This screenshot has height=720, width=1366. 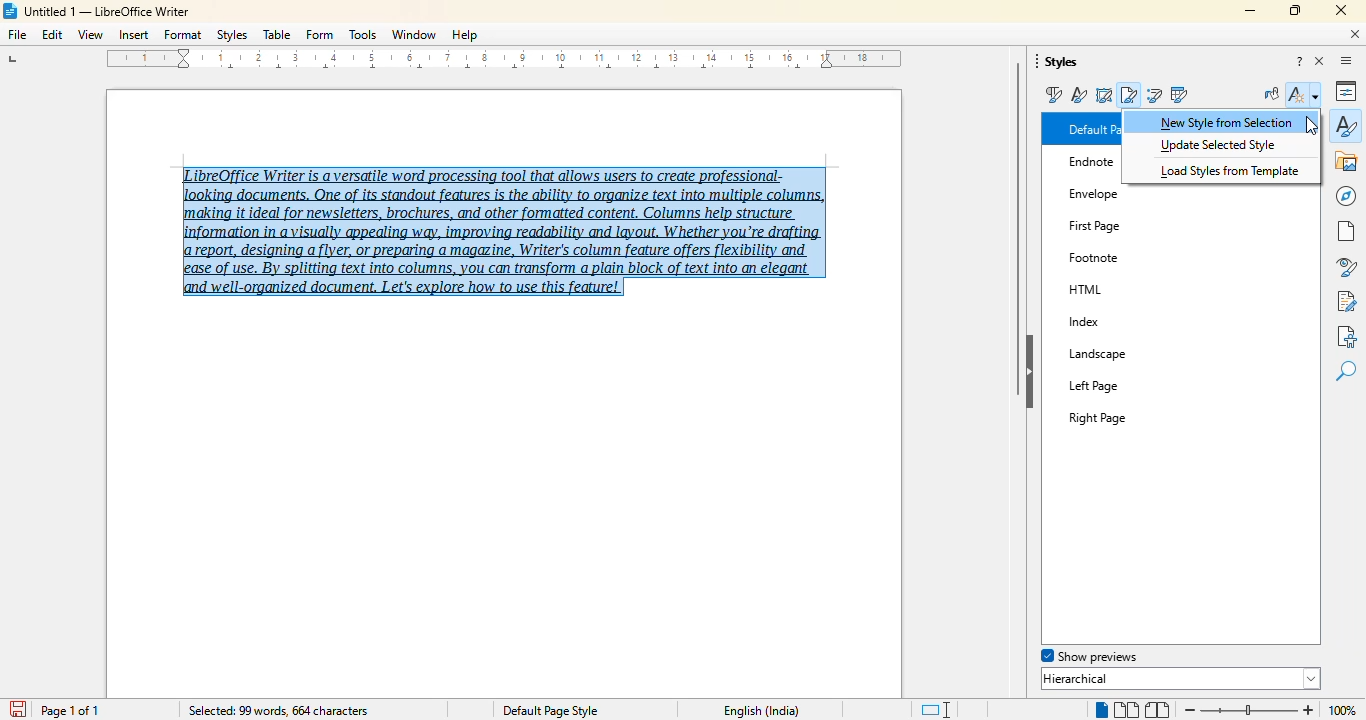 What do you see at coordinates (71, 711) in the screenshot?
I see `page 1 of 1` at bounding box center [71, 711].